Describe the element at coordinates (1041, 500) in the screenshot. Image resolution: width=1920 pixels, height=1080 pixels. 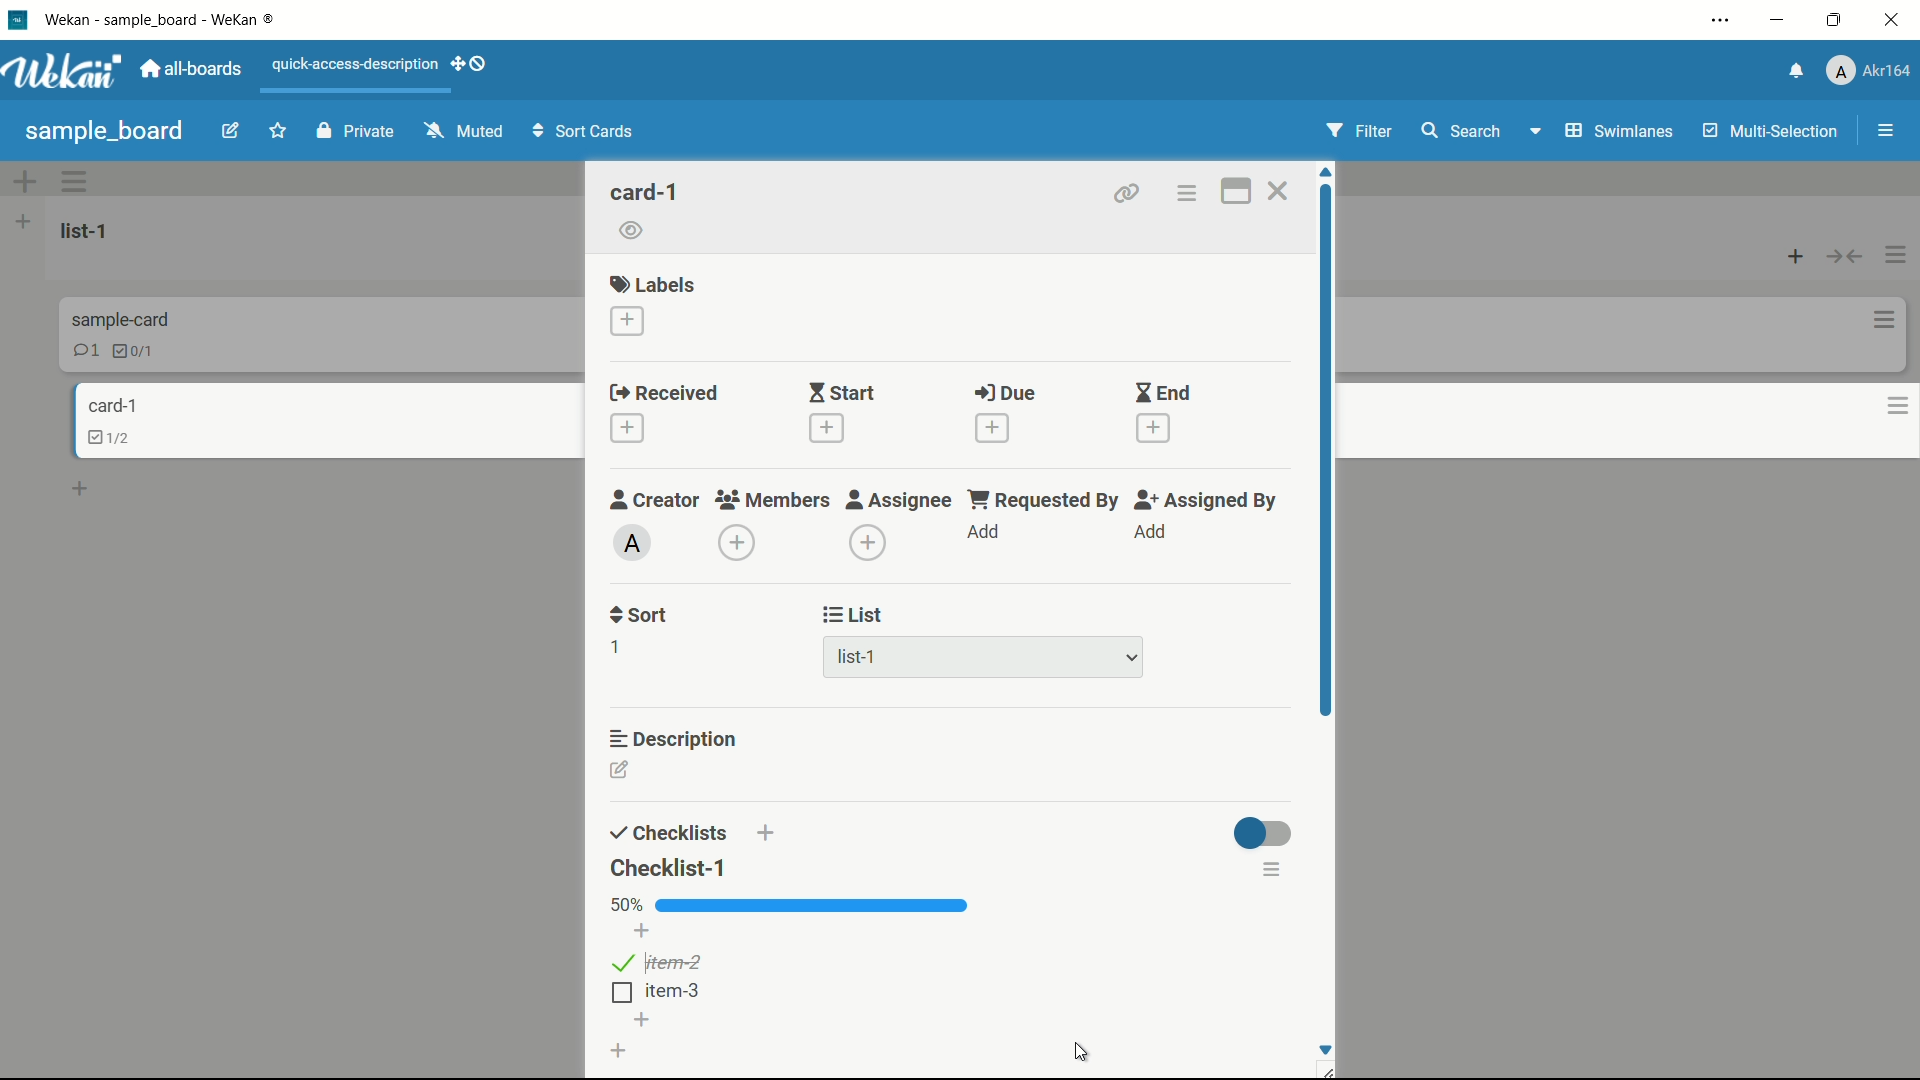
I see `requested by` at that location.